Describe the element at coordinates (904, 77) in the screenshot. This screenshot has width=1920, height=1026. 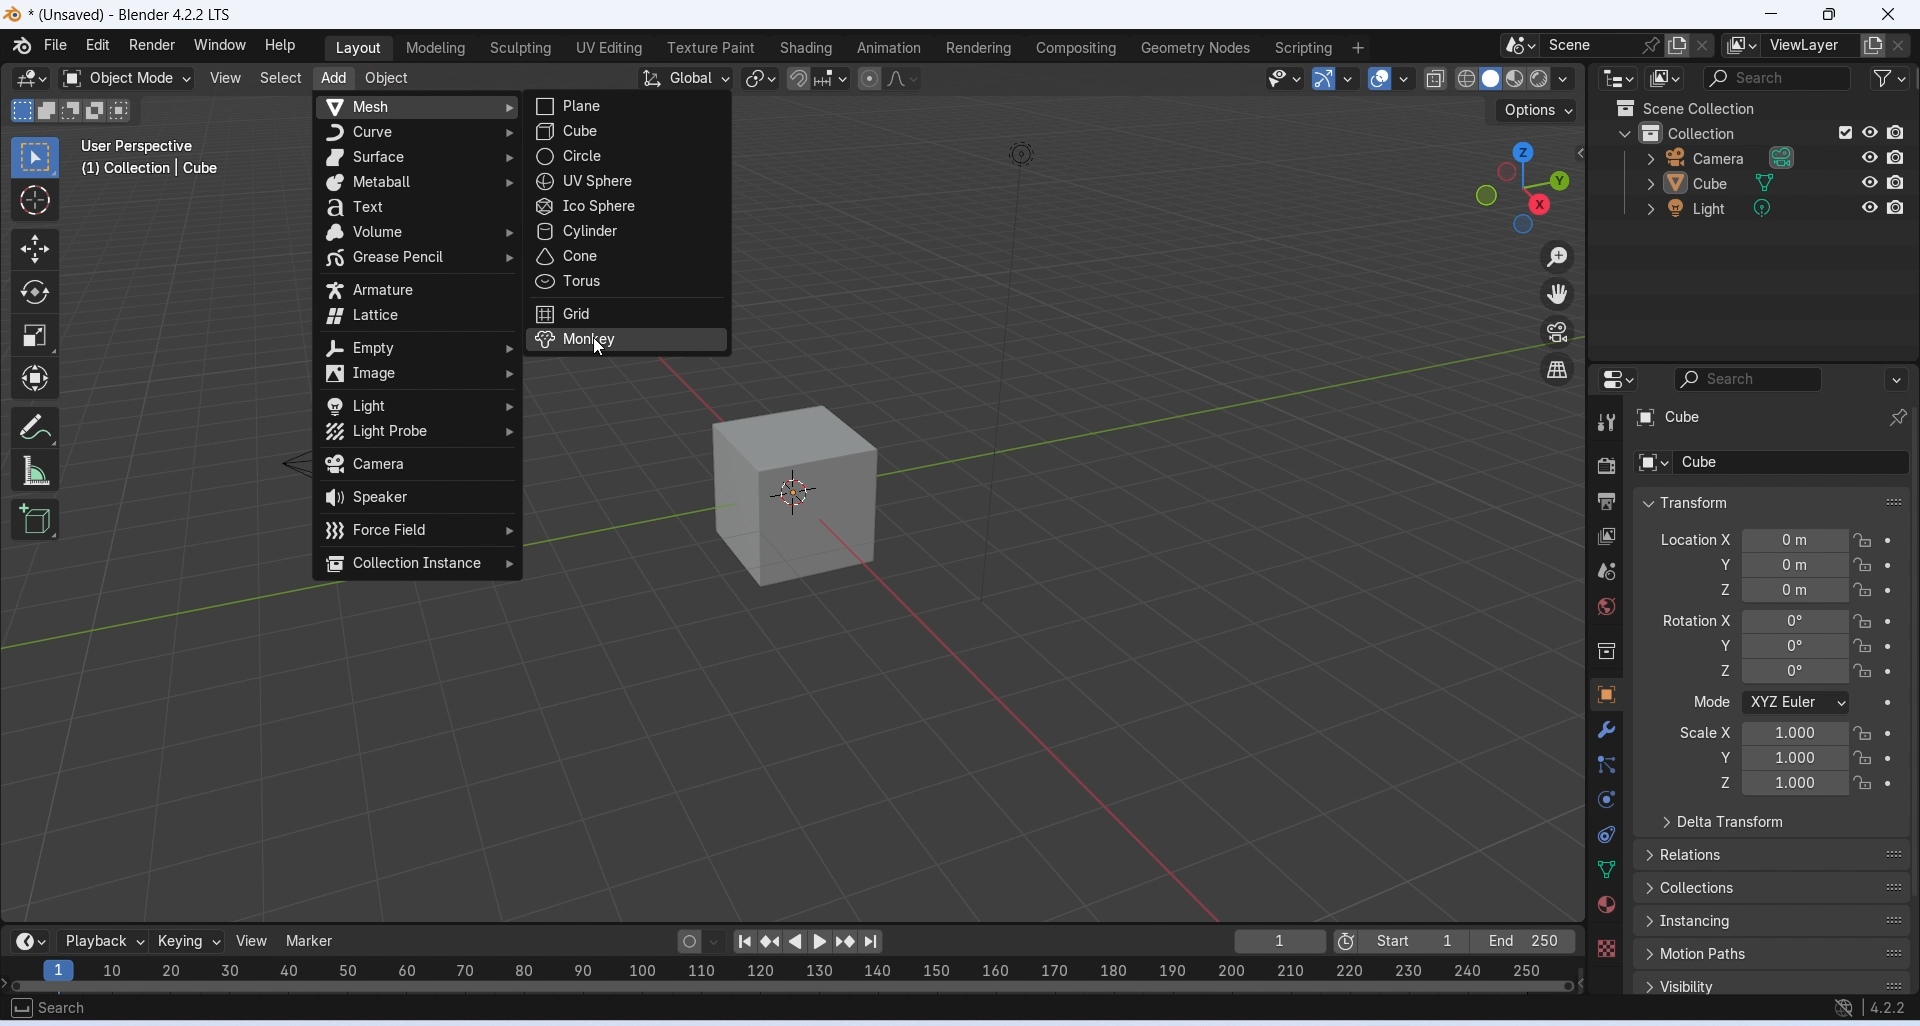
I see `proportional editing fall off` at that location.